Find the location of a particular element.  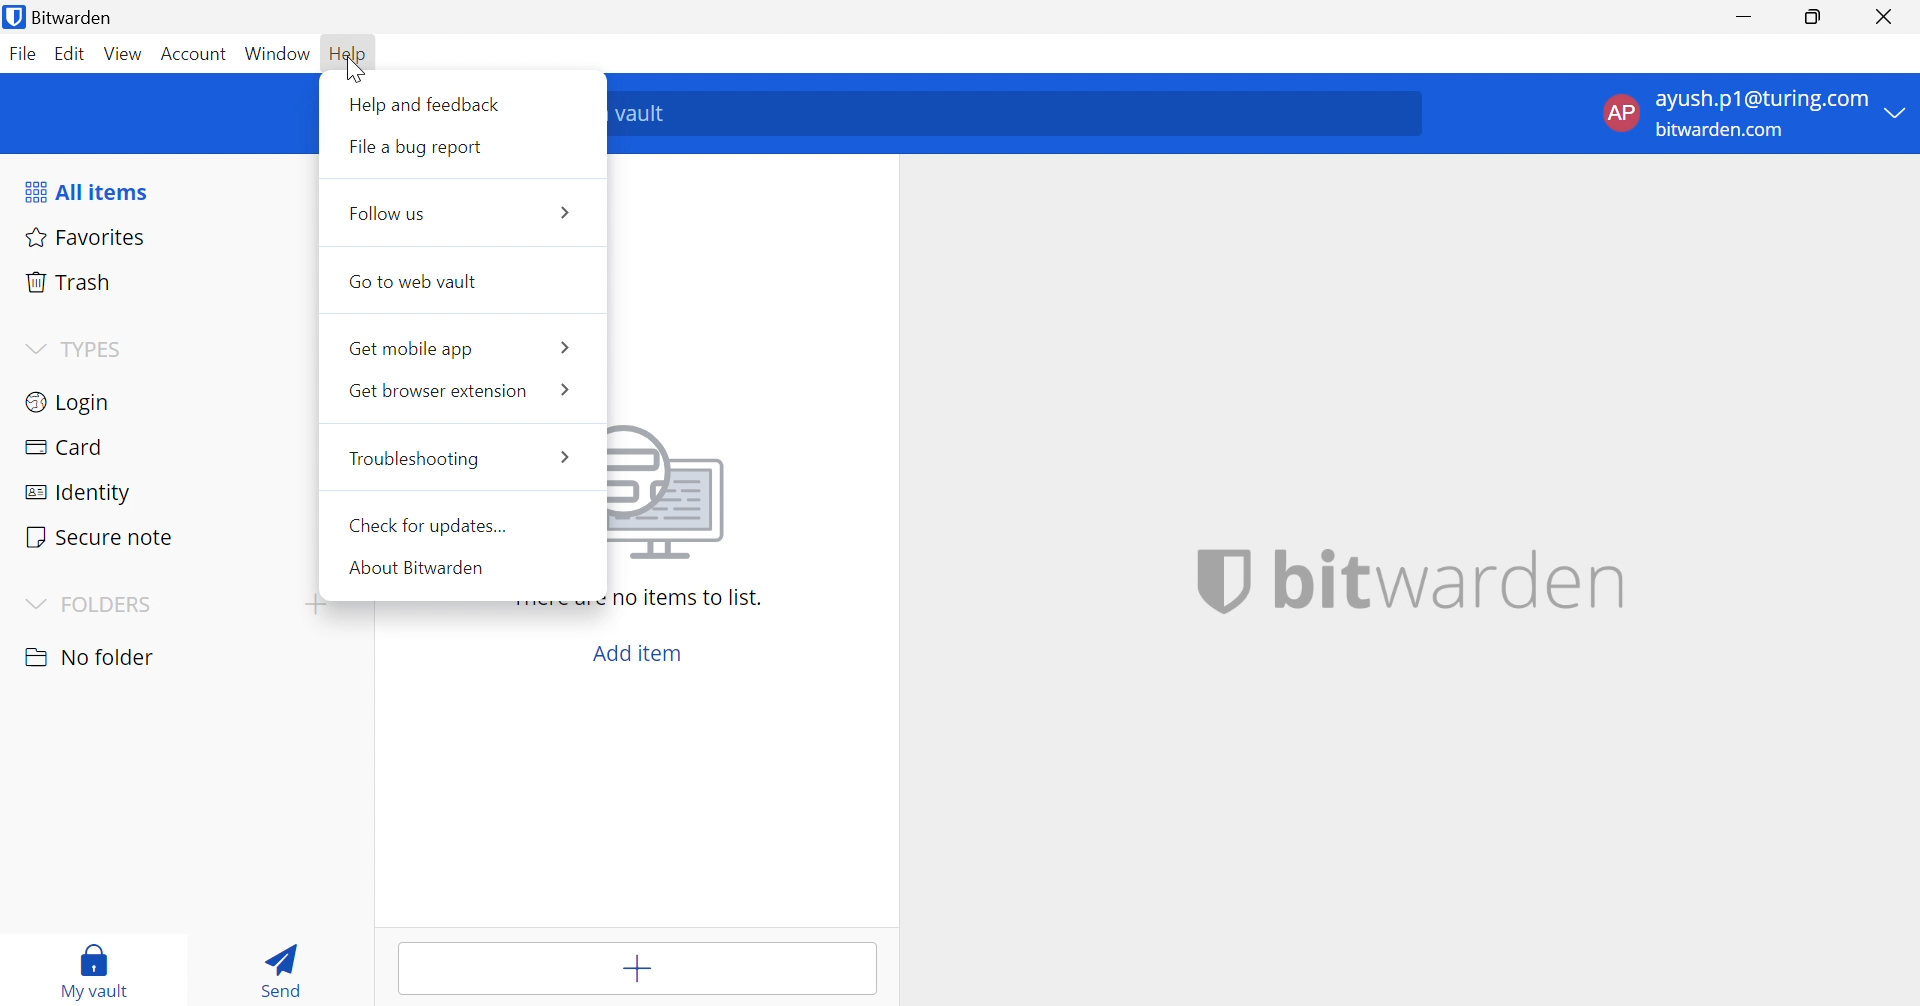

Drop Down is located at coordinates (320, 604).